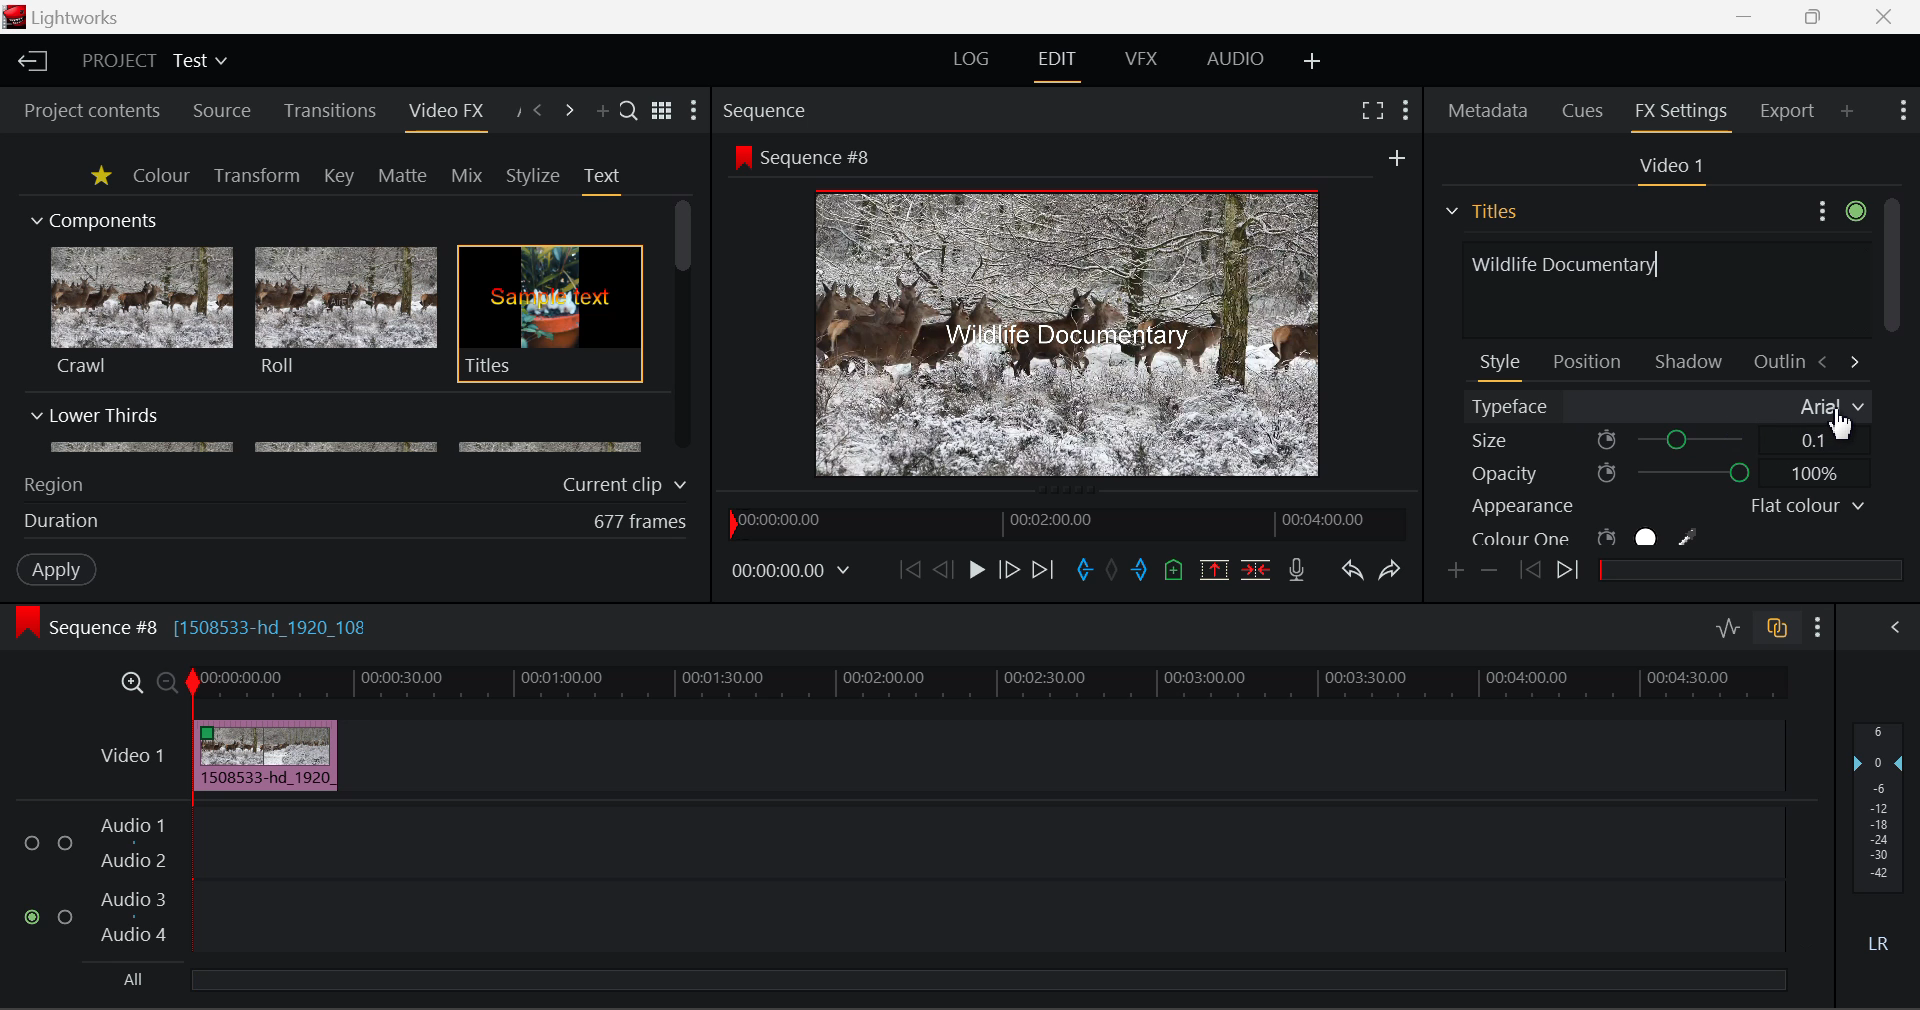 Image resolution: width=1920 pixels, height=1010 pixels. Describe the element at coordinates (1781, 628) in the screenshot. I see `Toggle auto track sync` at that location.